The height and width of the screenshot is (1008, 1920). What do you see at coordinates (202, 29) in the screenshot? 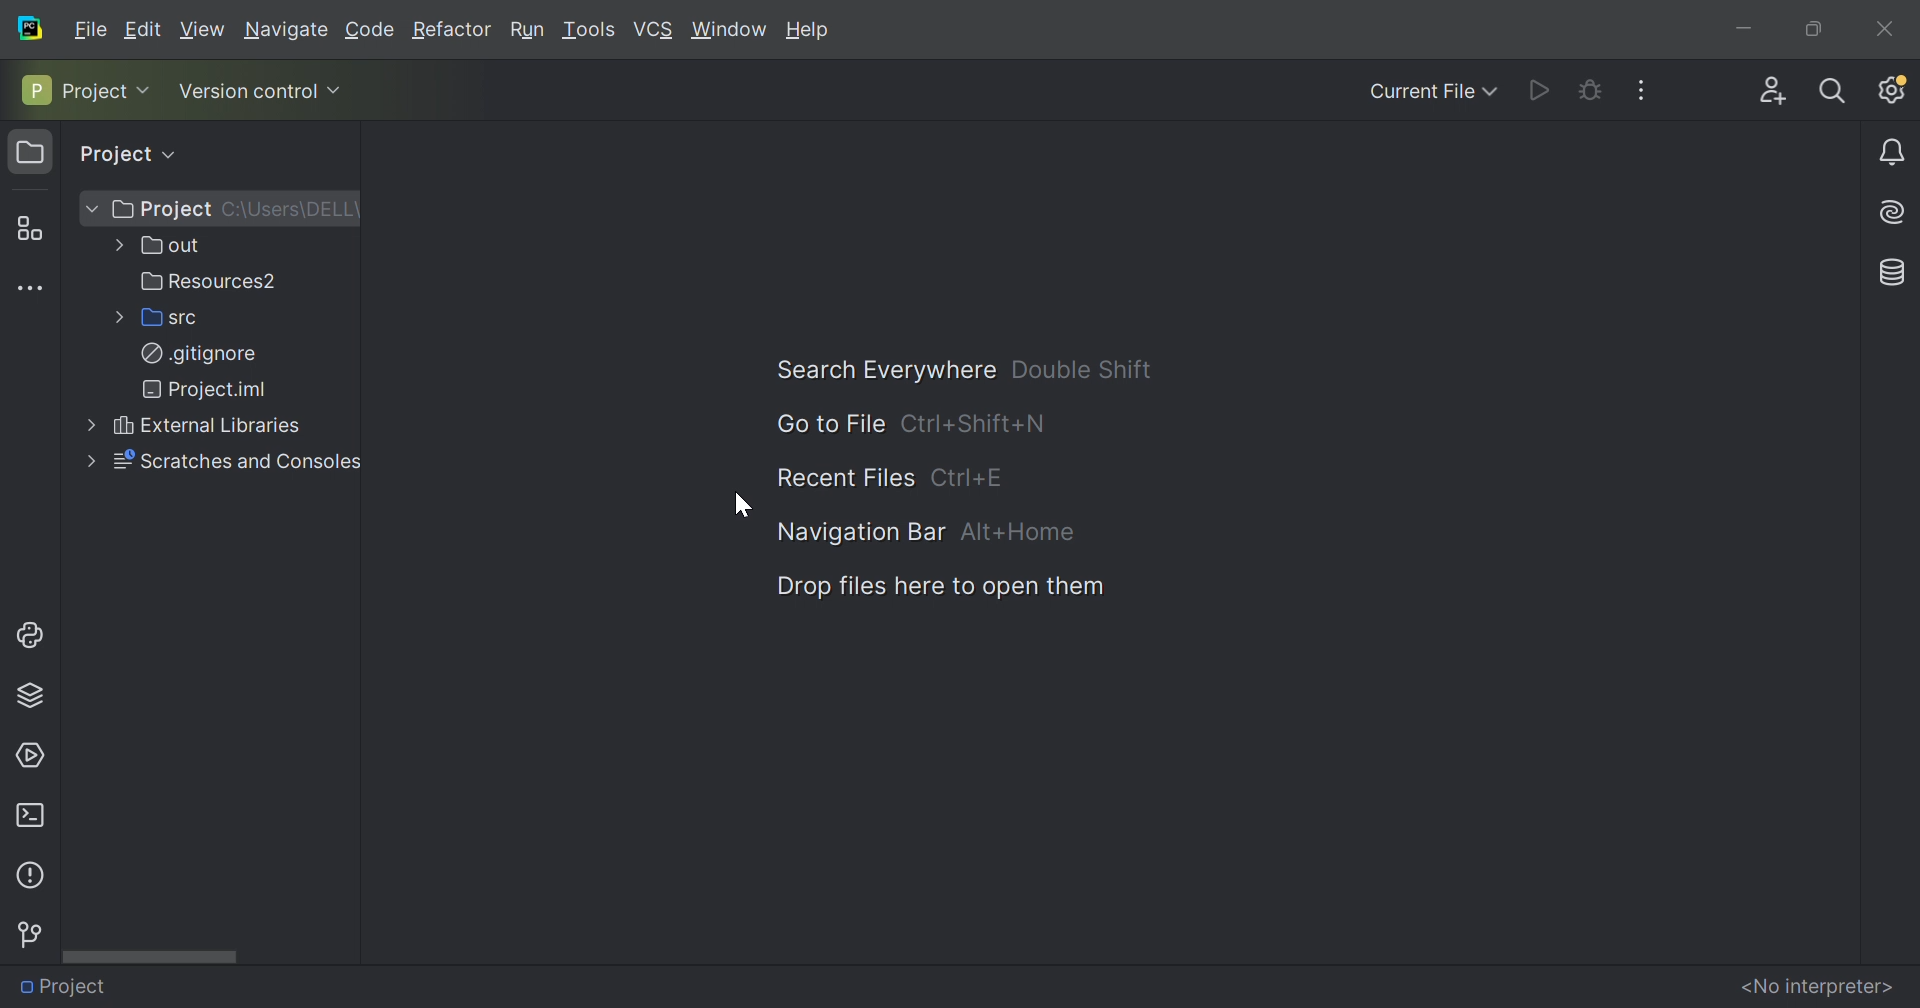
I see `View` at bounding box center [202, 29].